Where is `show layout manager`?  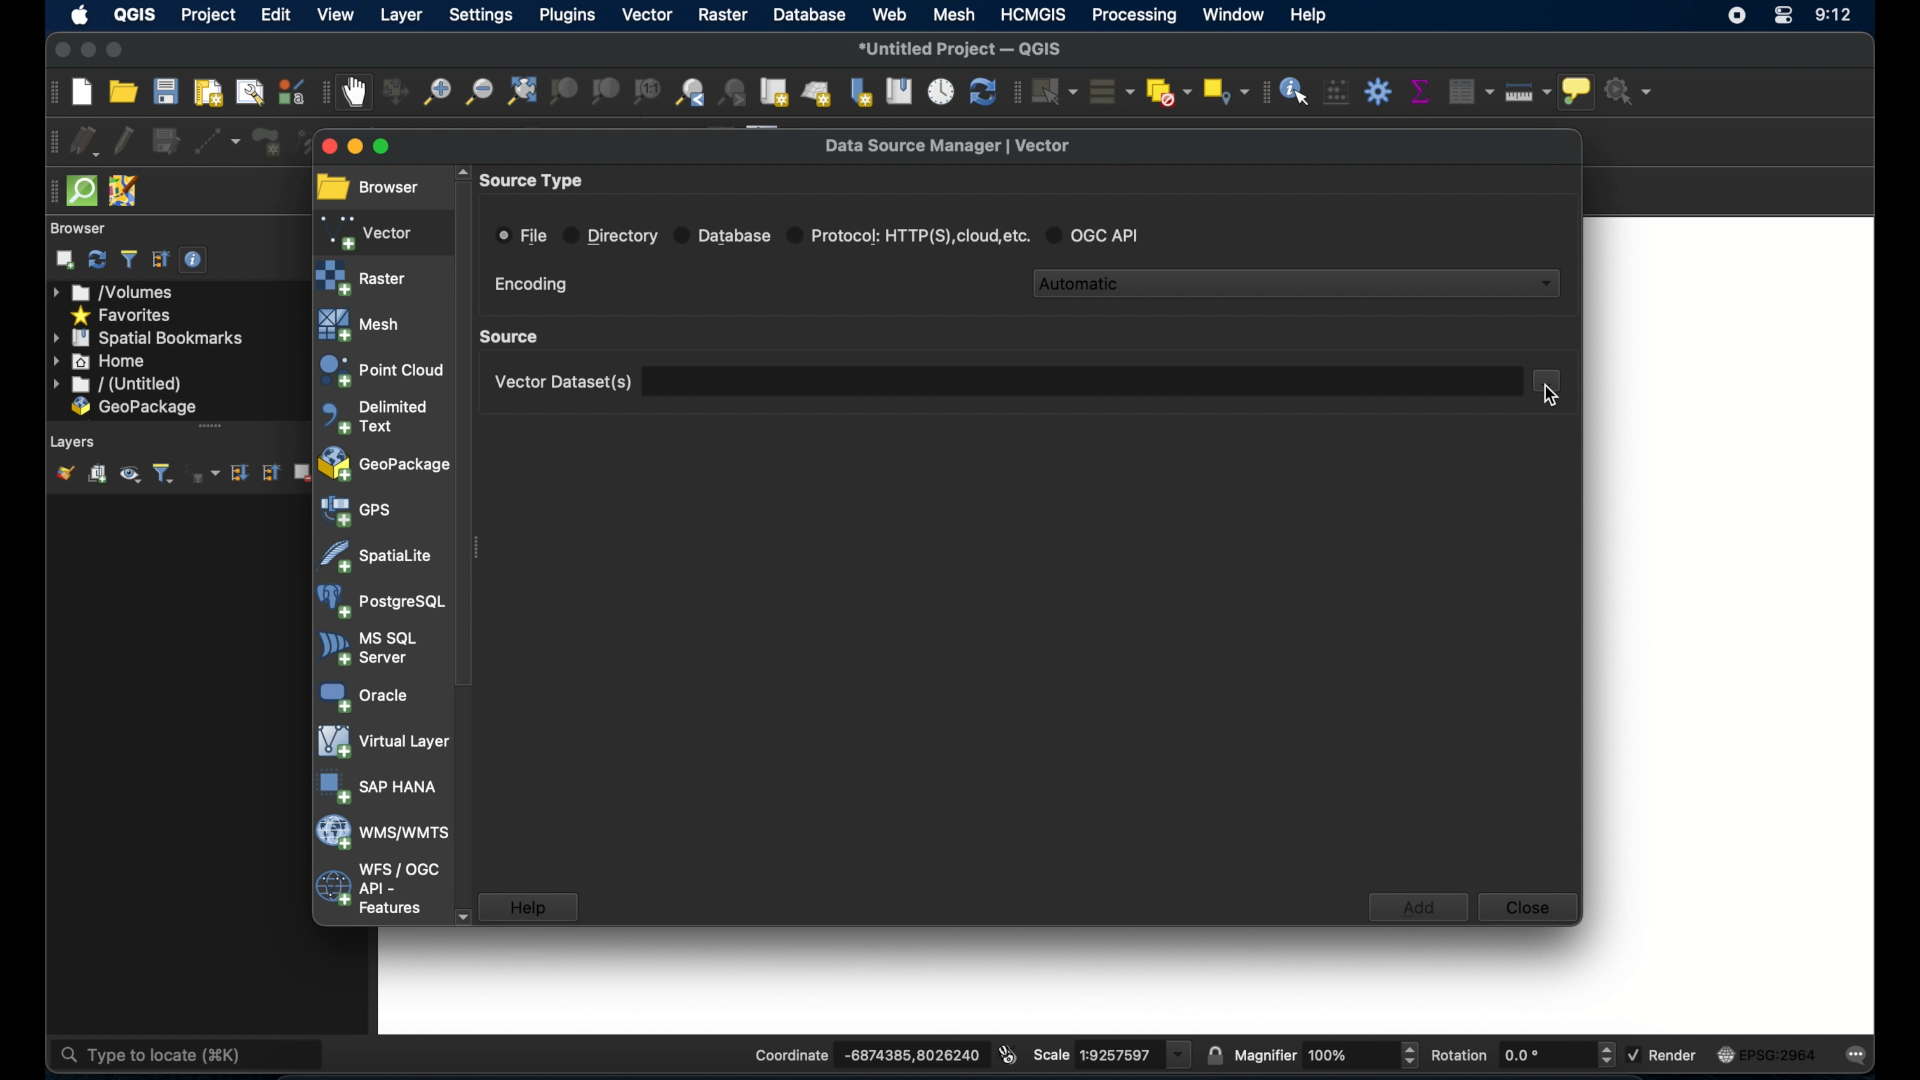 show layout manager is located at coordinates (248, 91).